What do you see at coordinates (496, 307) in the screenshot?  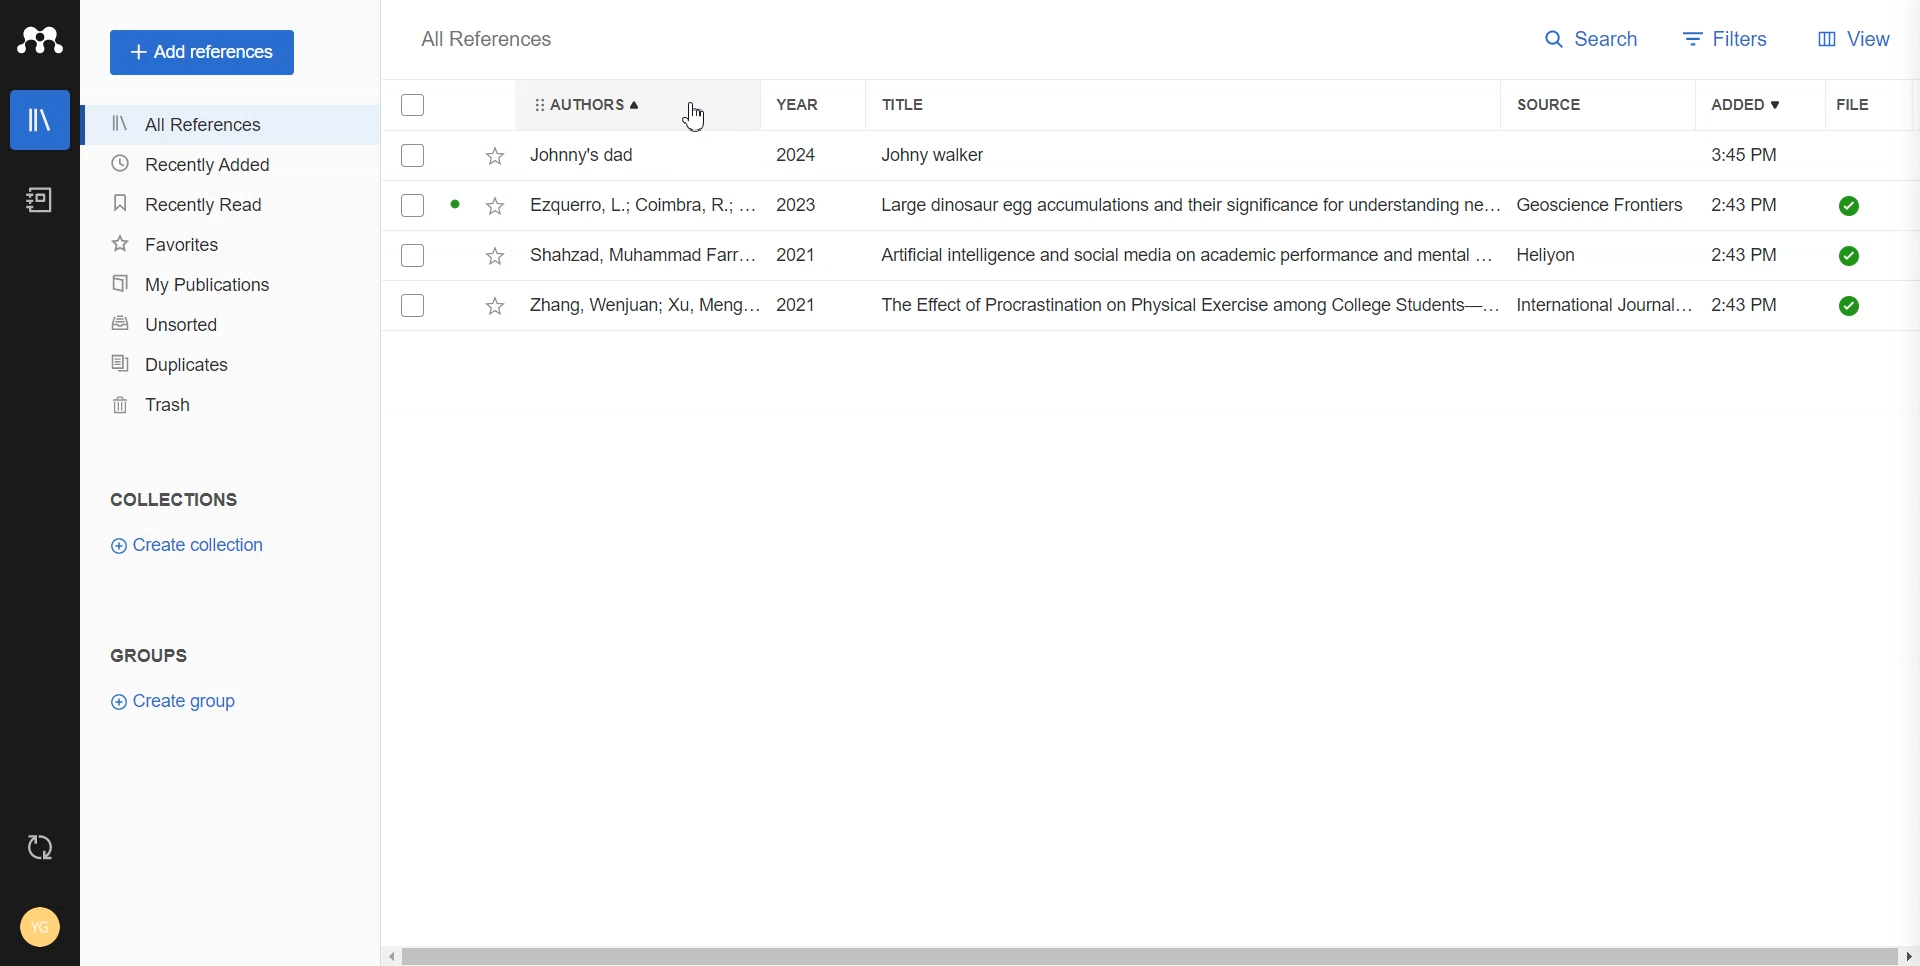 I see `Toggle Favorites` at bounding box center [496, 307].